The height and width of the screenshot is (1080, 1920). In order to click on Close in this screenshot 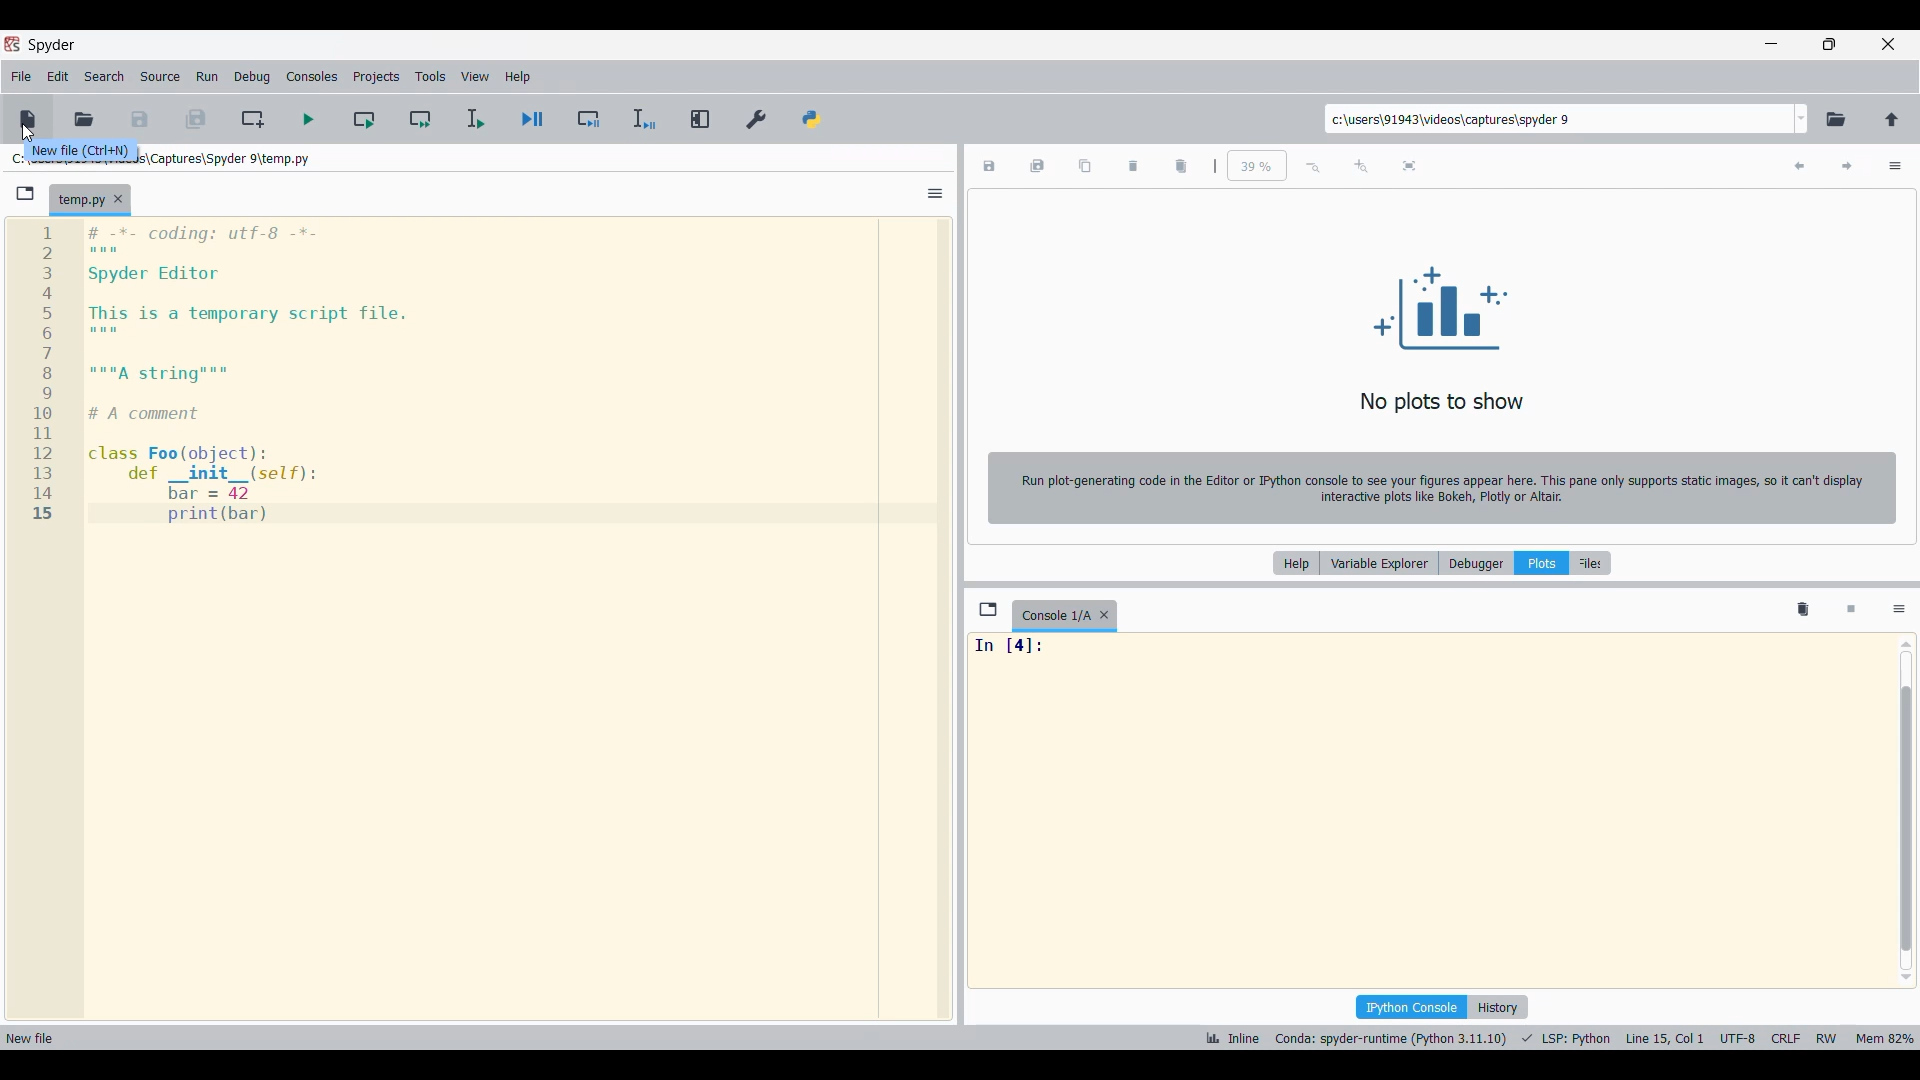, I will do `click(118, 199)`.